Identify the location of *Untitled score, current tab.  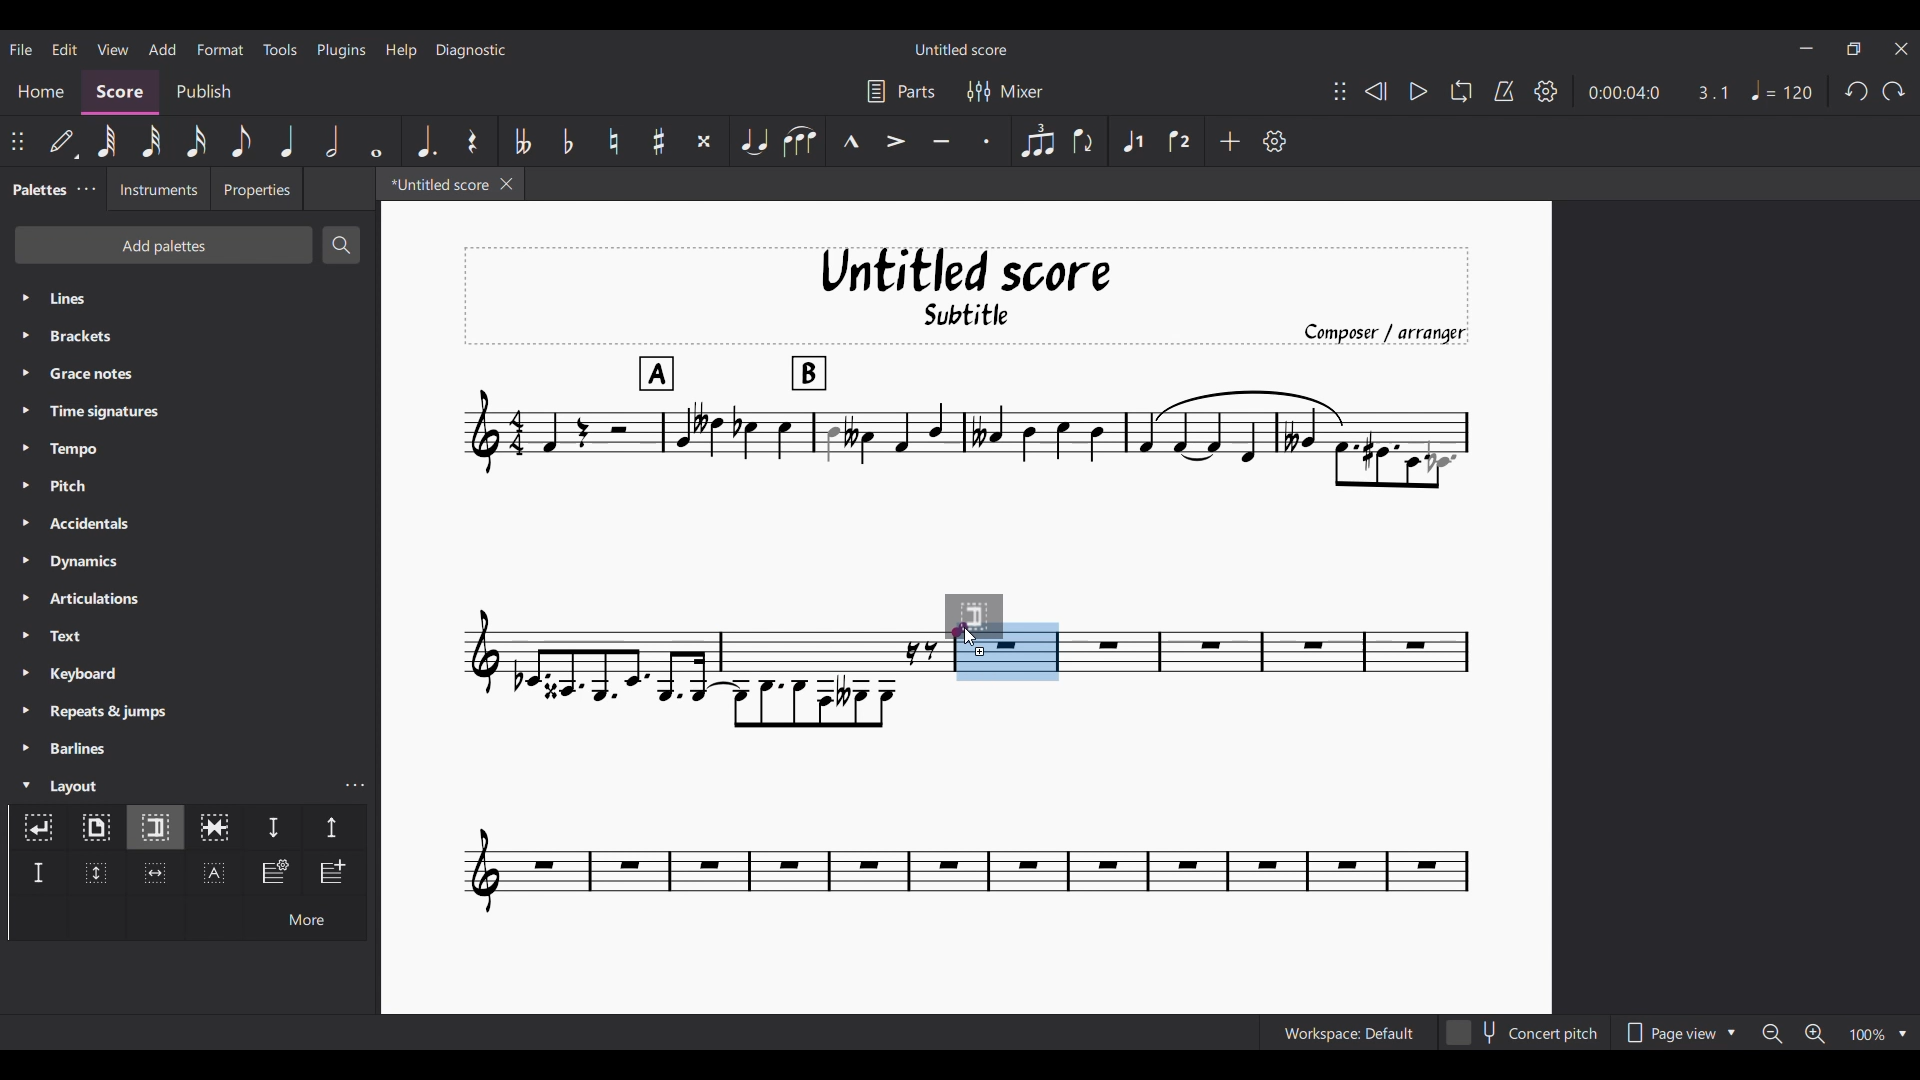
(436, 183).